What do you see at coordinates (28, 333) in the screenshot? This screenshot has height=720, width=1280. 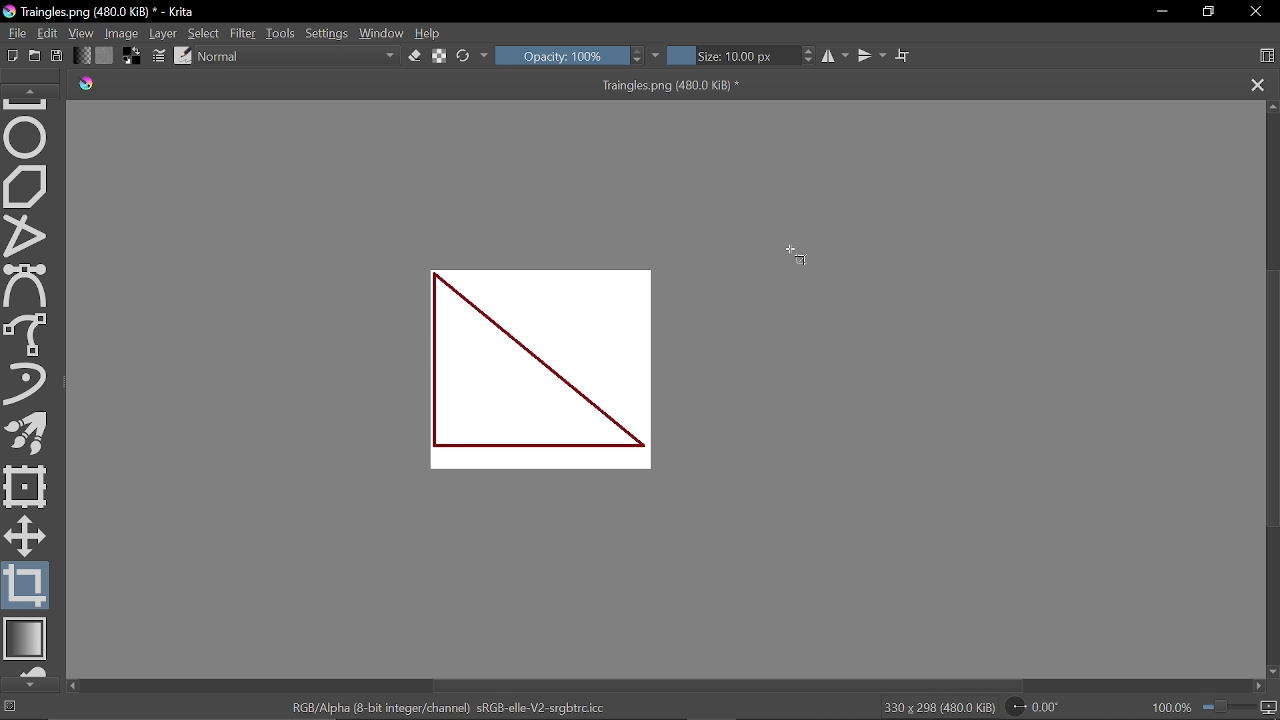 I see `Freehand select tool` at bounding box center [28, 333].